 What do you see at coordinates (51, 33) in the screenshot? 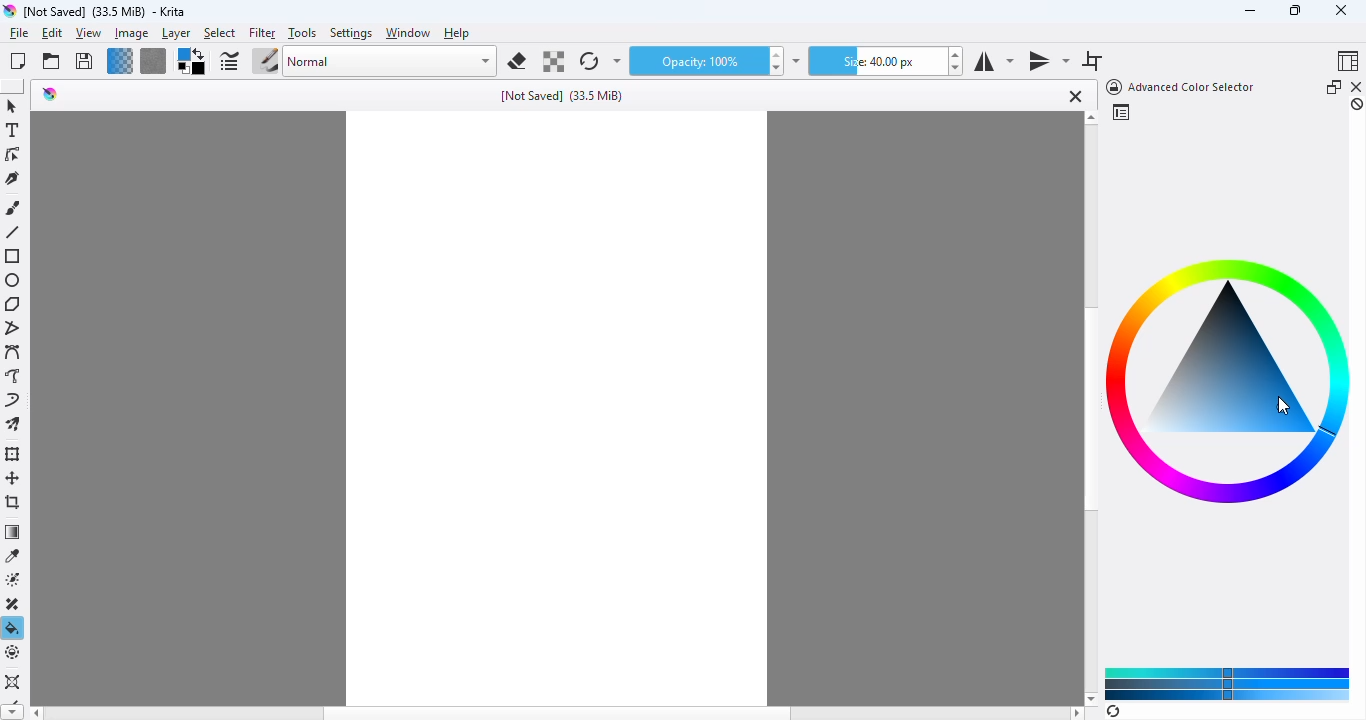
I see `edit` at bounding box center [51, 33].